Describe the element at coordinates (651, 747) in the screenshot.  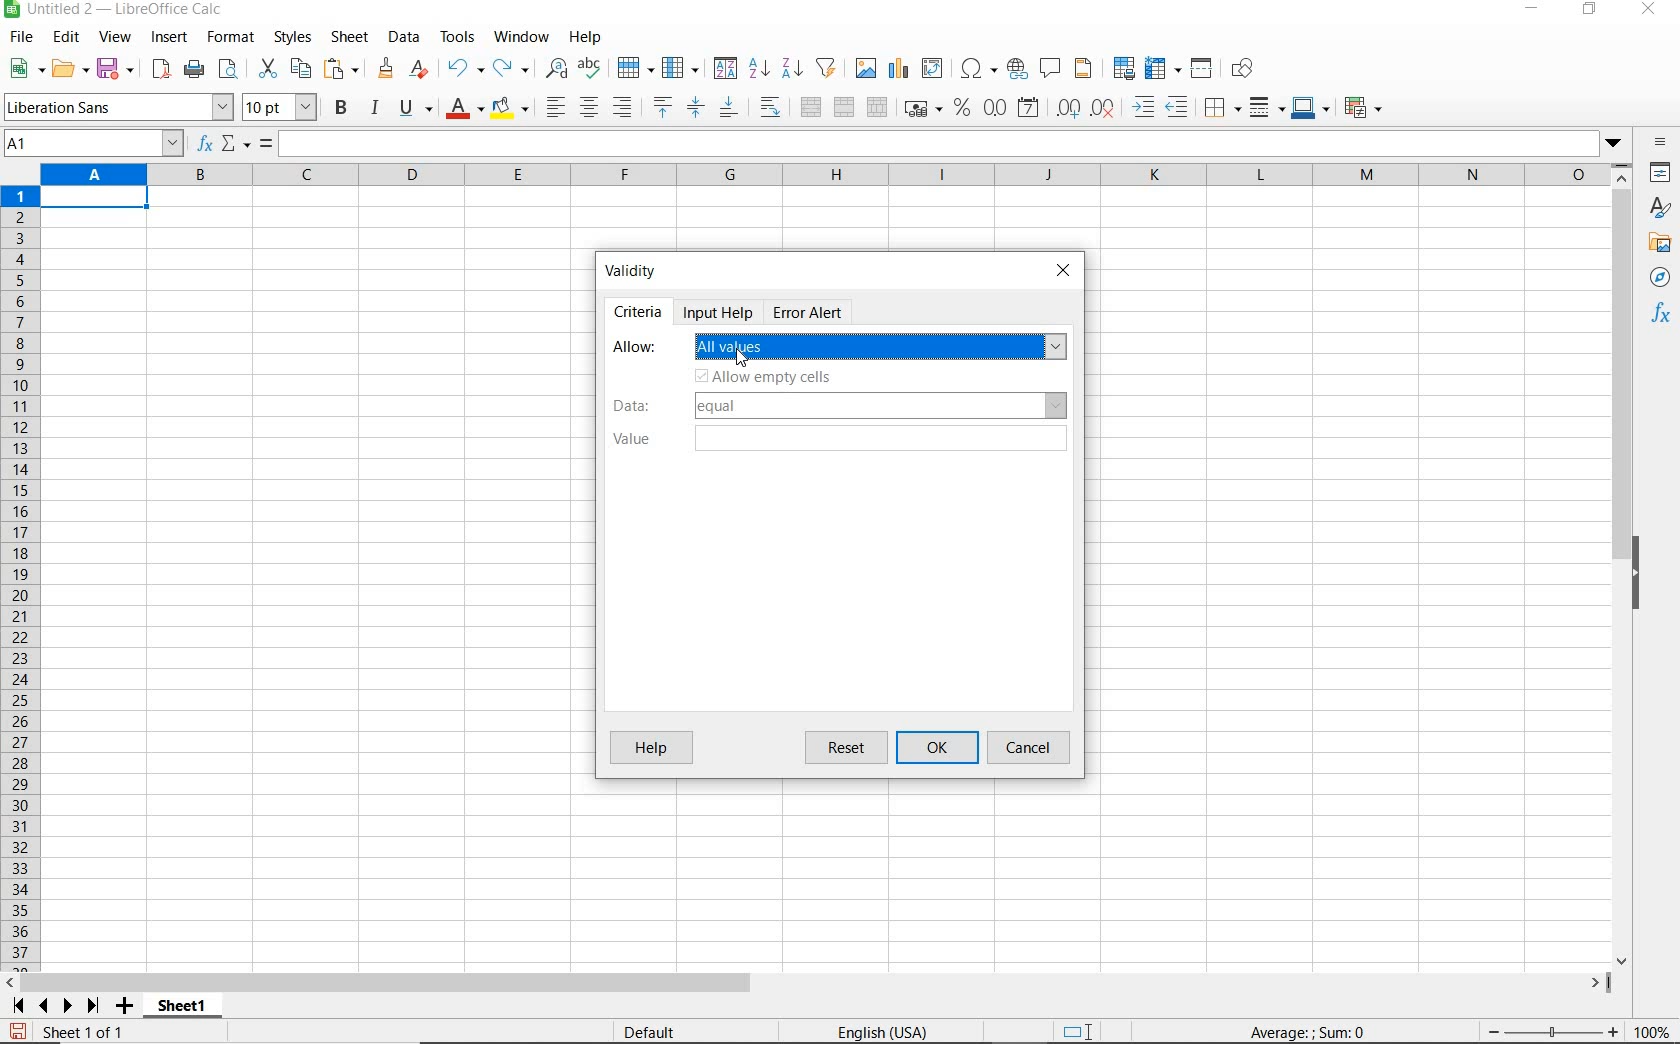
I see `help` at that location.